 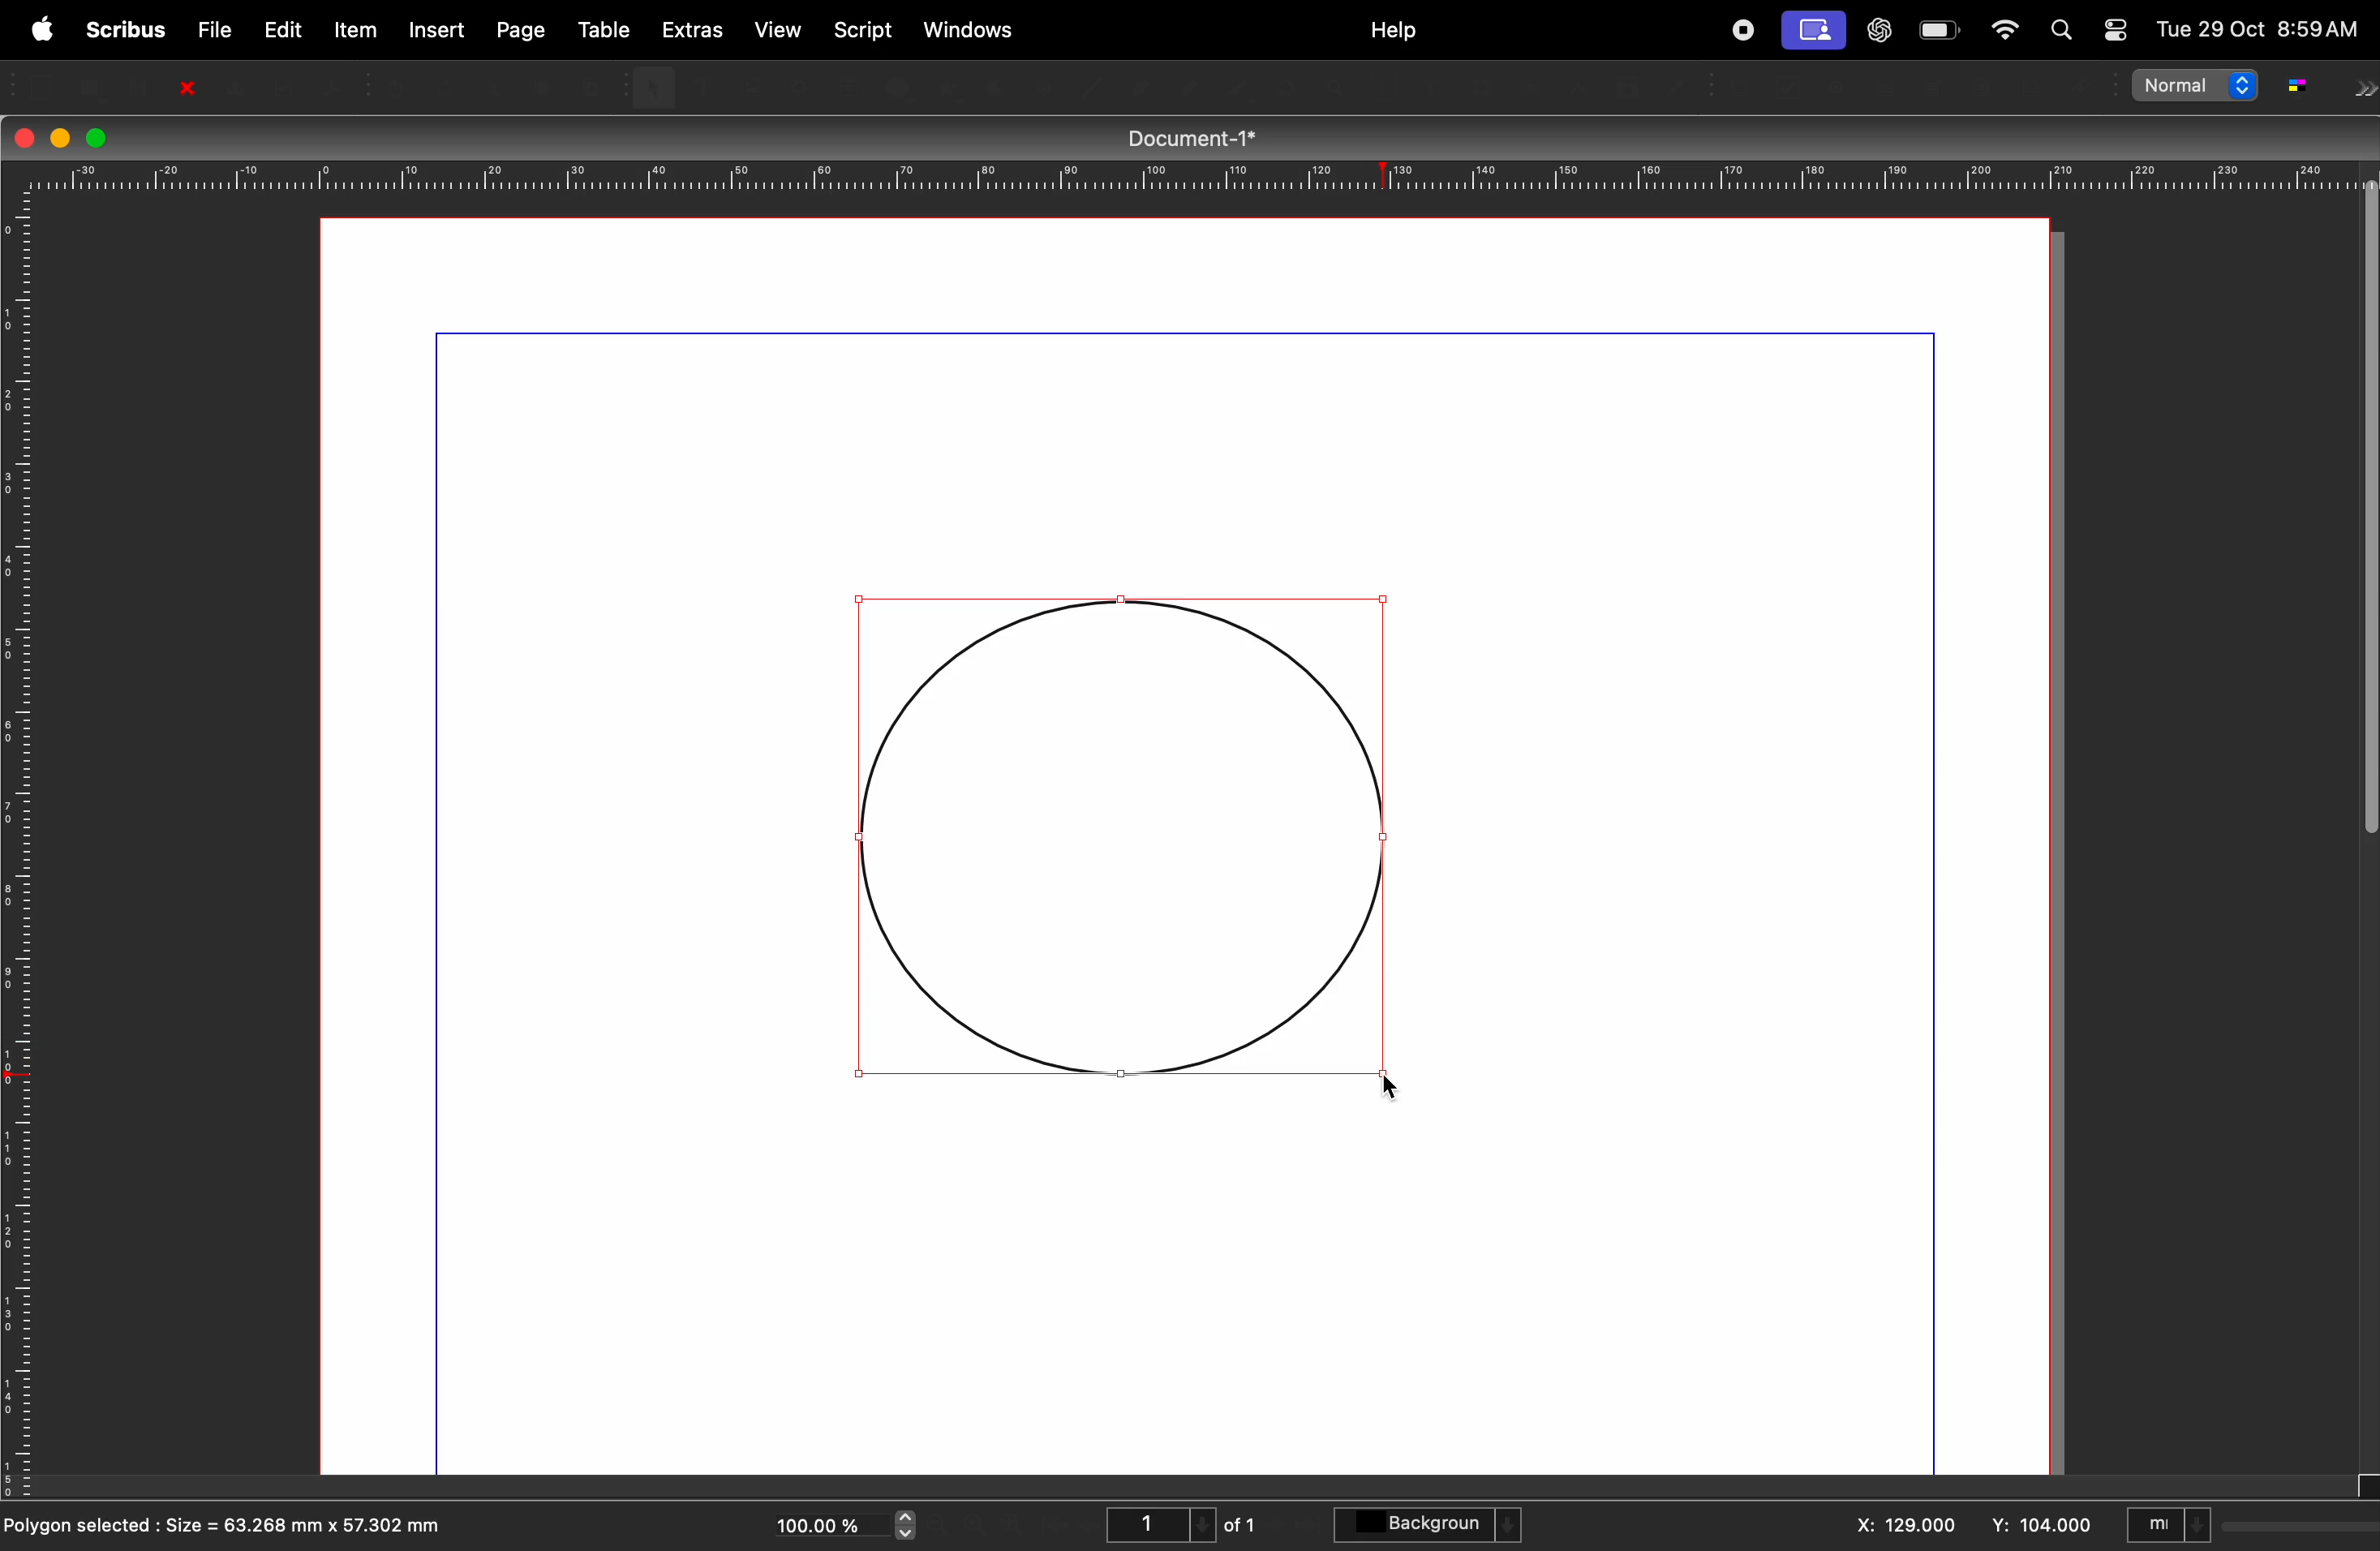 I want to click on 100.00%, so click(x=813, y=1520).